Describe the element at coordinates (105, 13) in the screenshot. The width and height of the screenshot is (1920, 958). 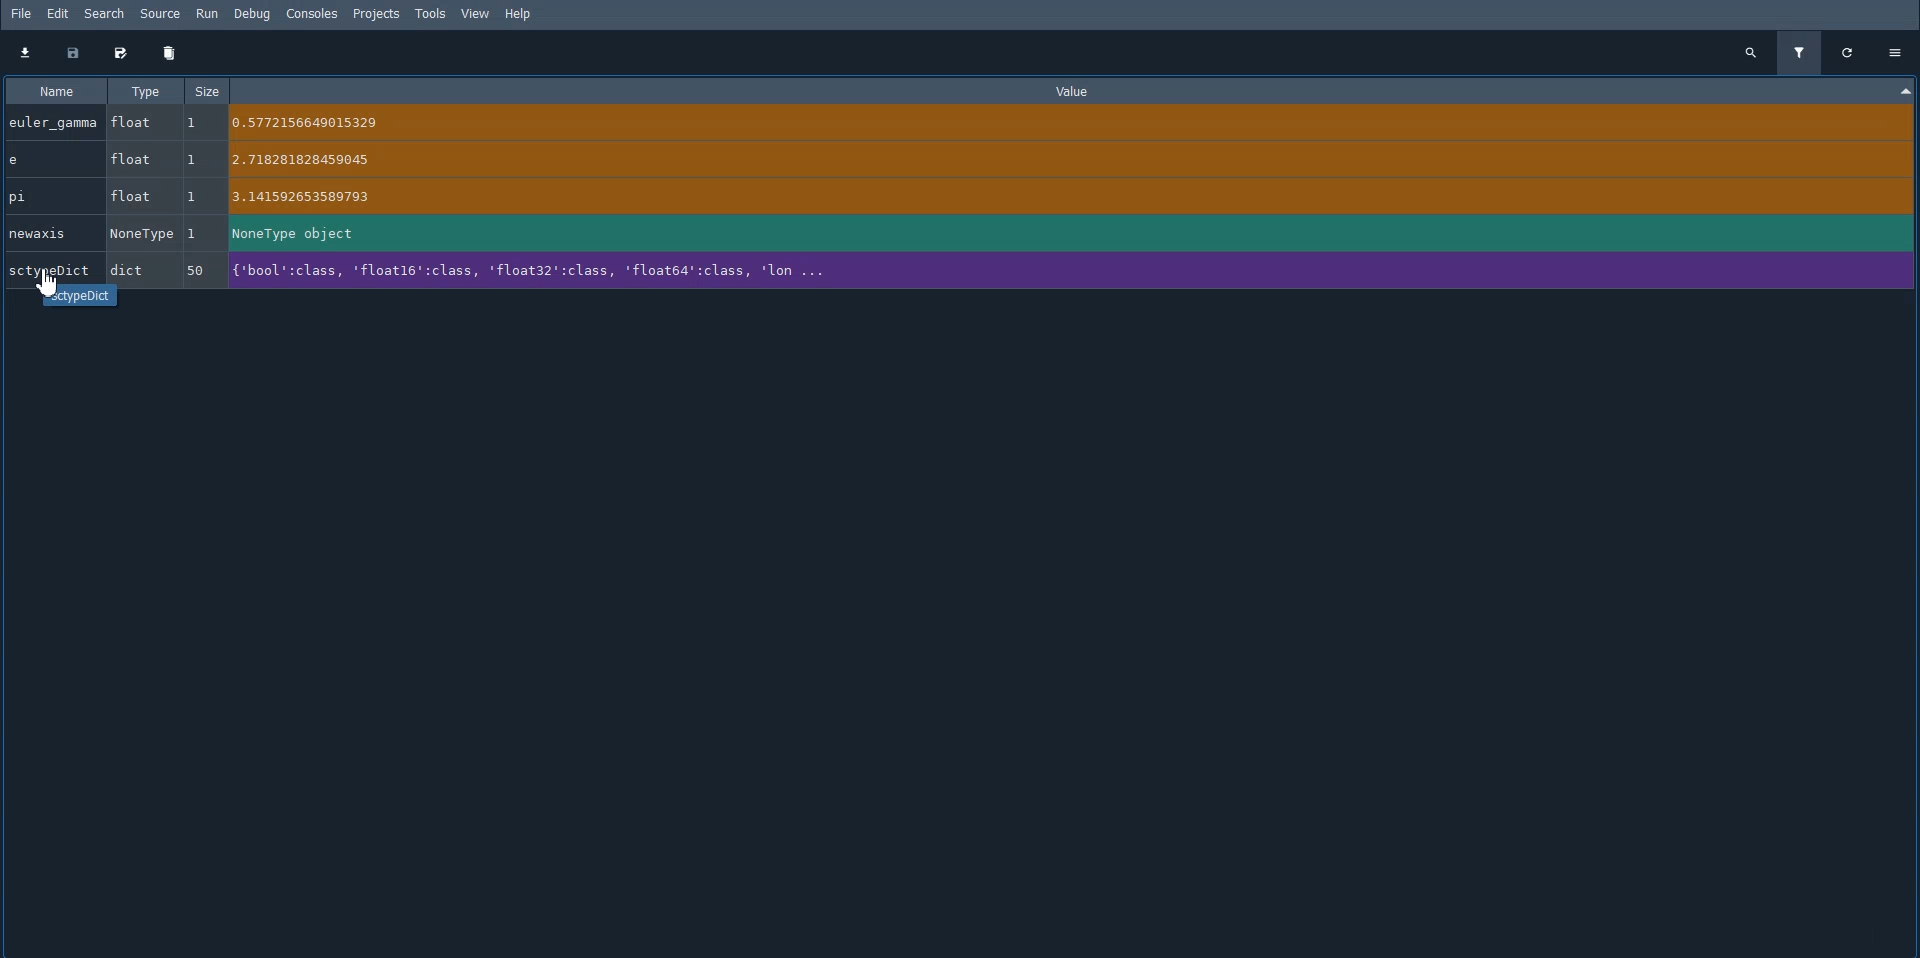
I see `Search` at that location.